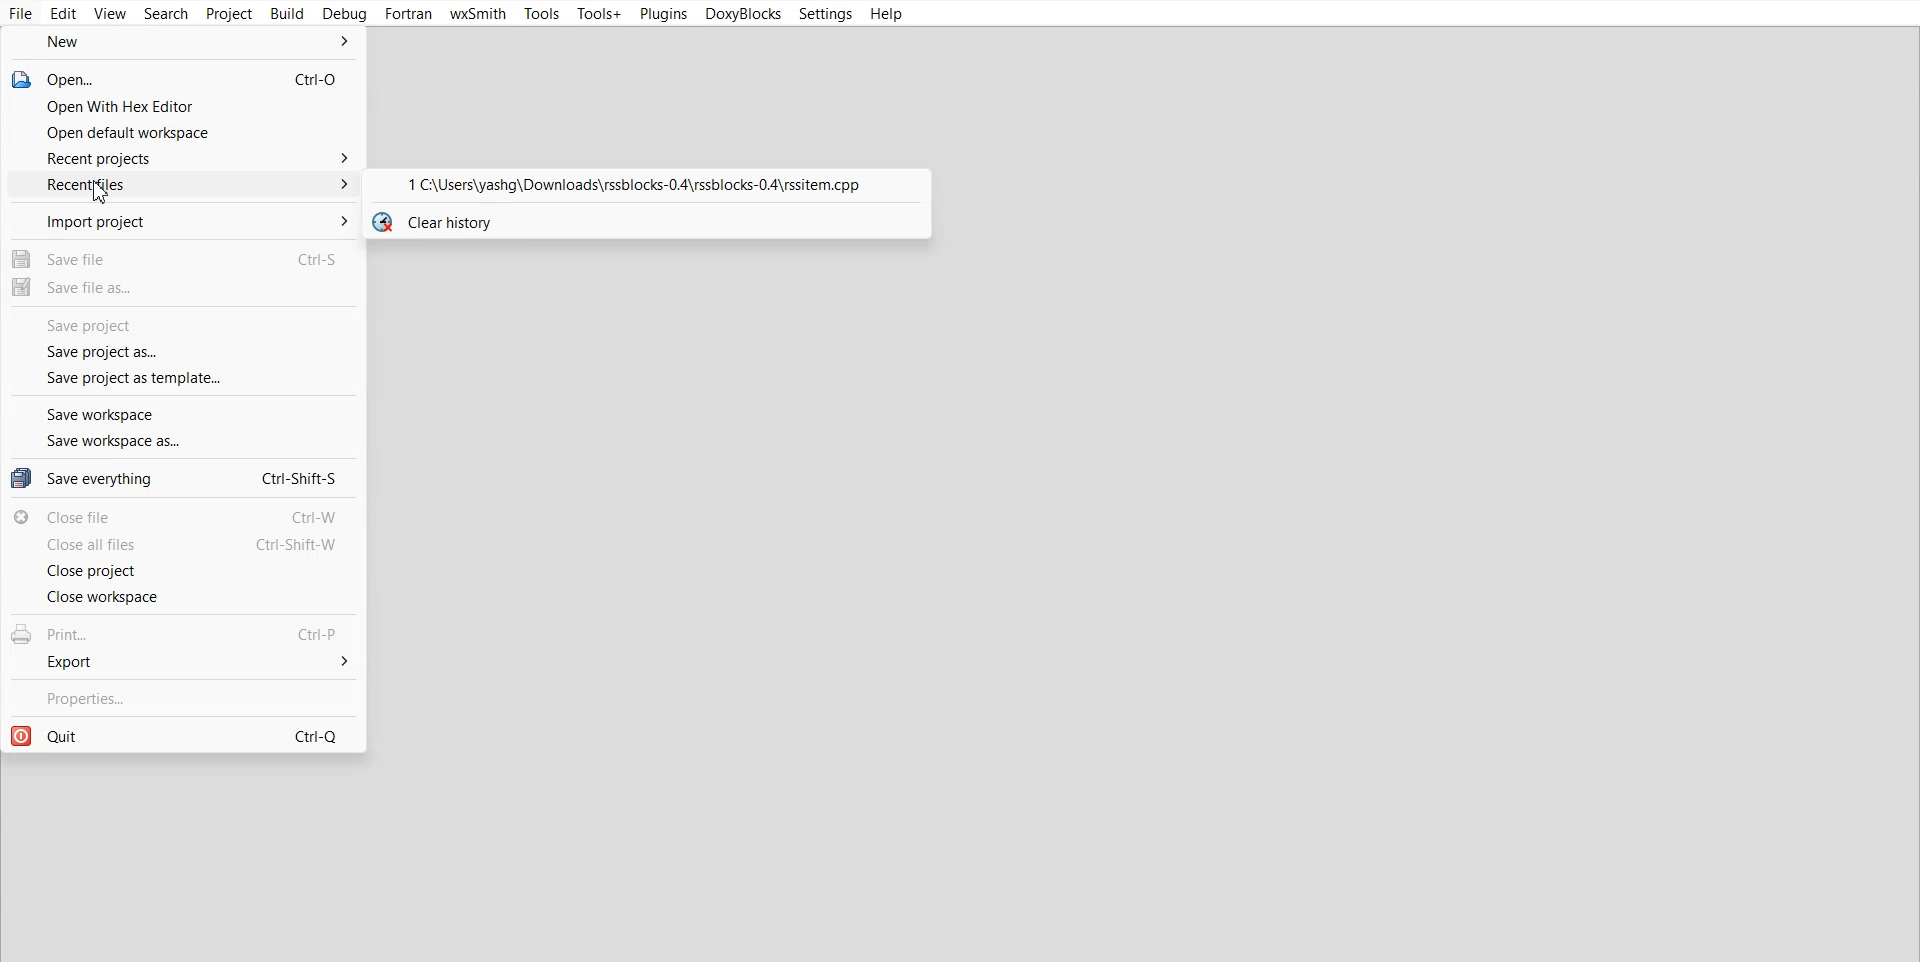  What do you see at coordinates (183, 43) in the screenshot?
I see `New` at bounding box center [183, 43].